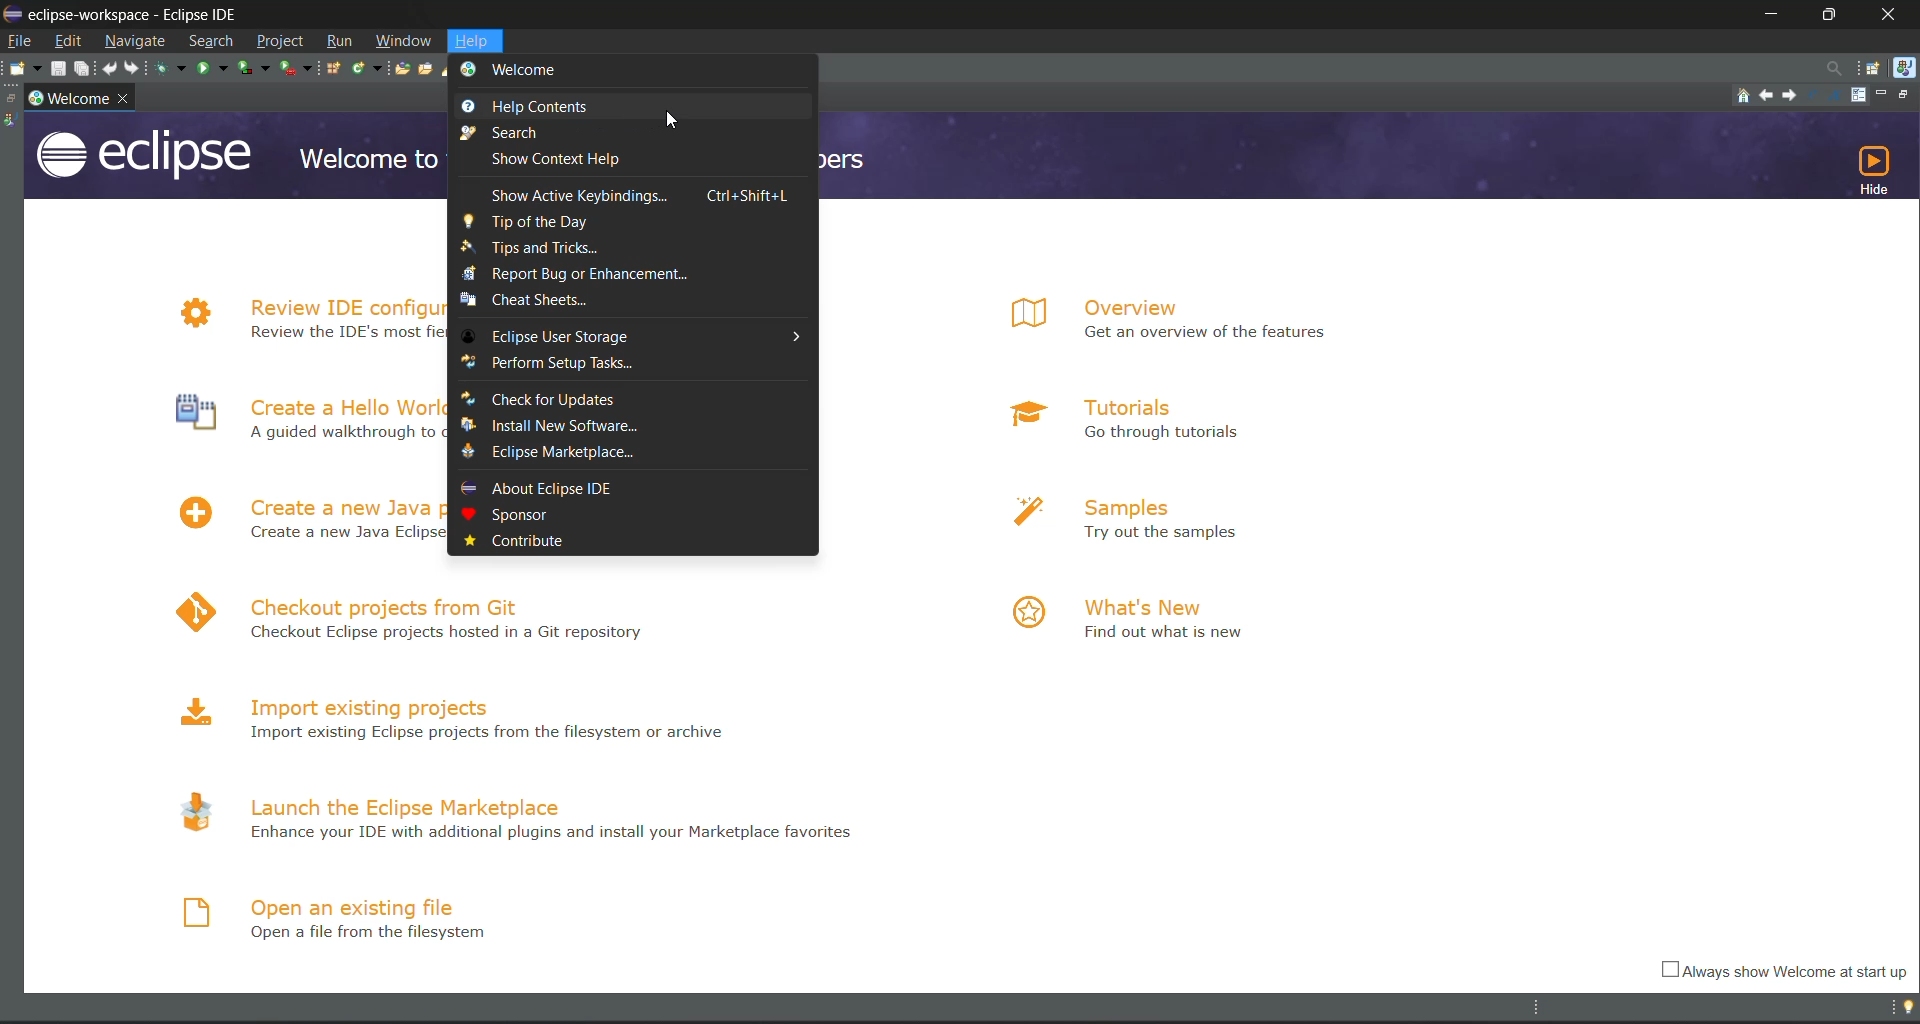  Describe the element at coordinates (1183, 301) in the screenshot. I see `overview` at that location.